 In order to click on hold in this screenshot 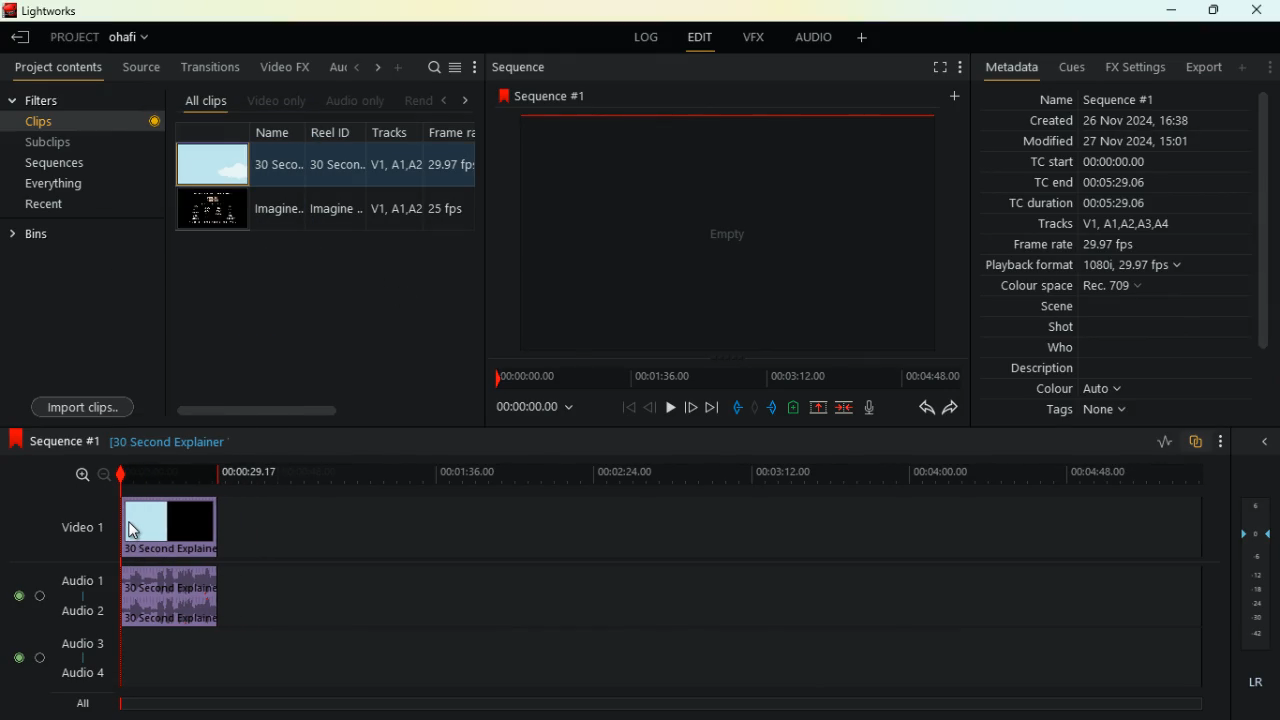, I will do `click(755, 406)`.